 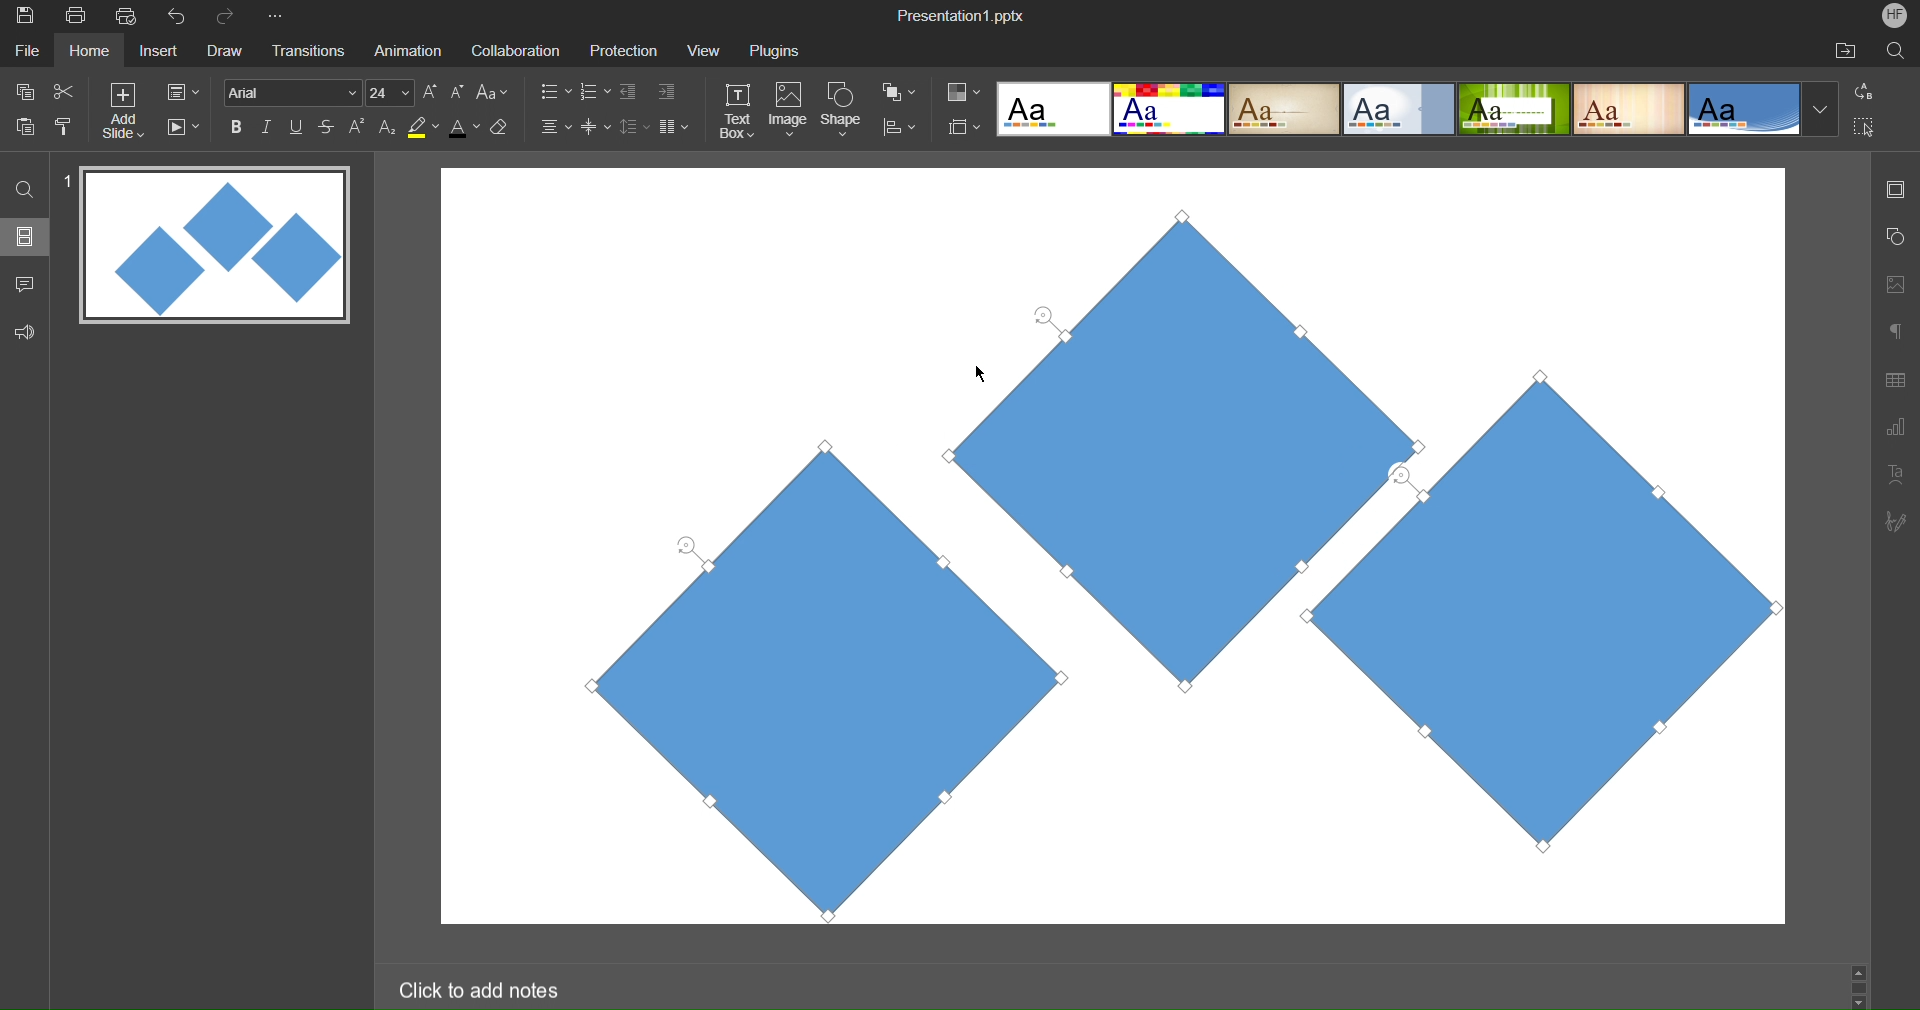 I want to click on Erase Style, so click(x=501, y=127).